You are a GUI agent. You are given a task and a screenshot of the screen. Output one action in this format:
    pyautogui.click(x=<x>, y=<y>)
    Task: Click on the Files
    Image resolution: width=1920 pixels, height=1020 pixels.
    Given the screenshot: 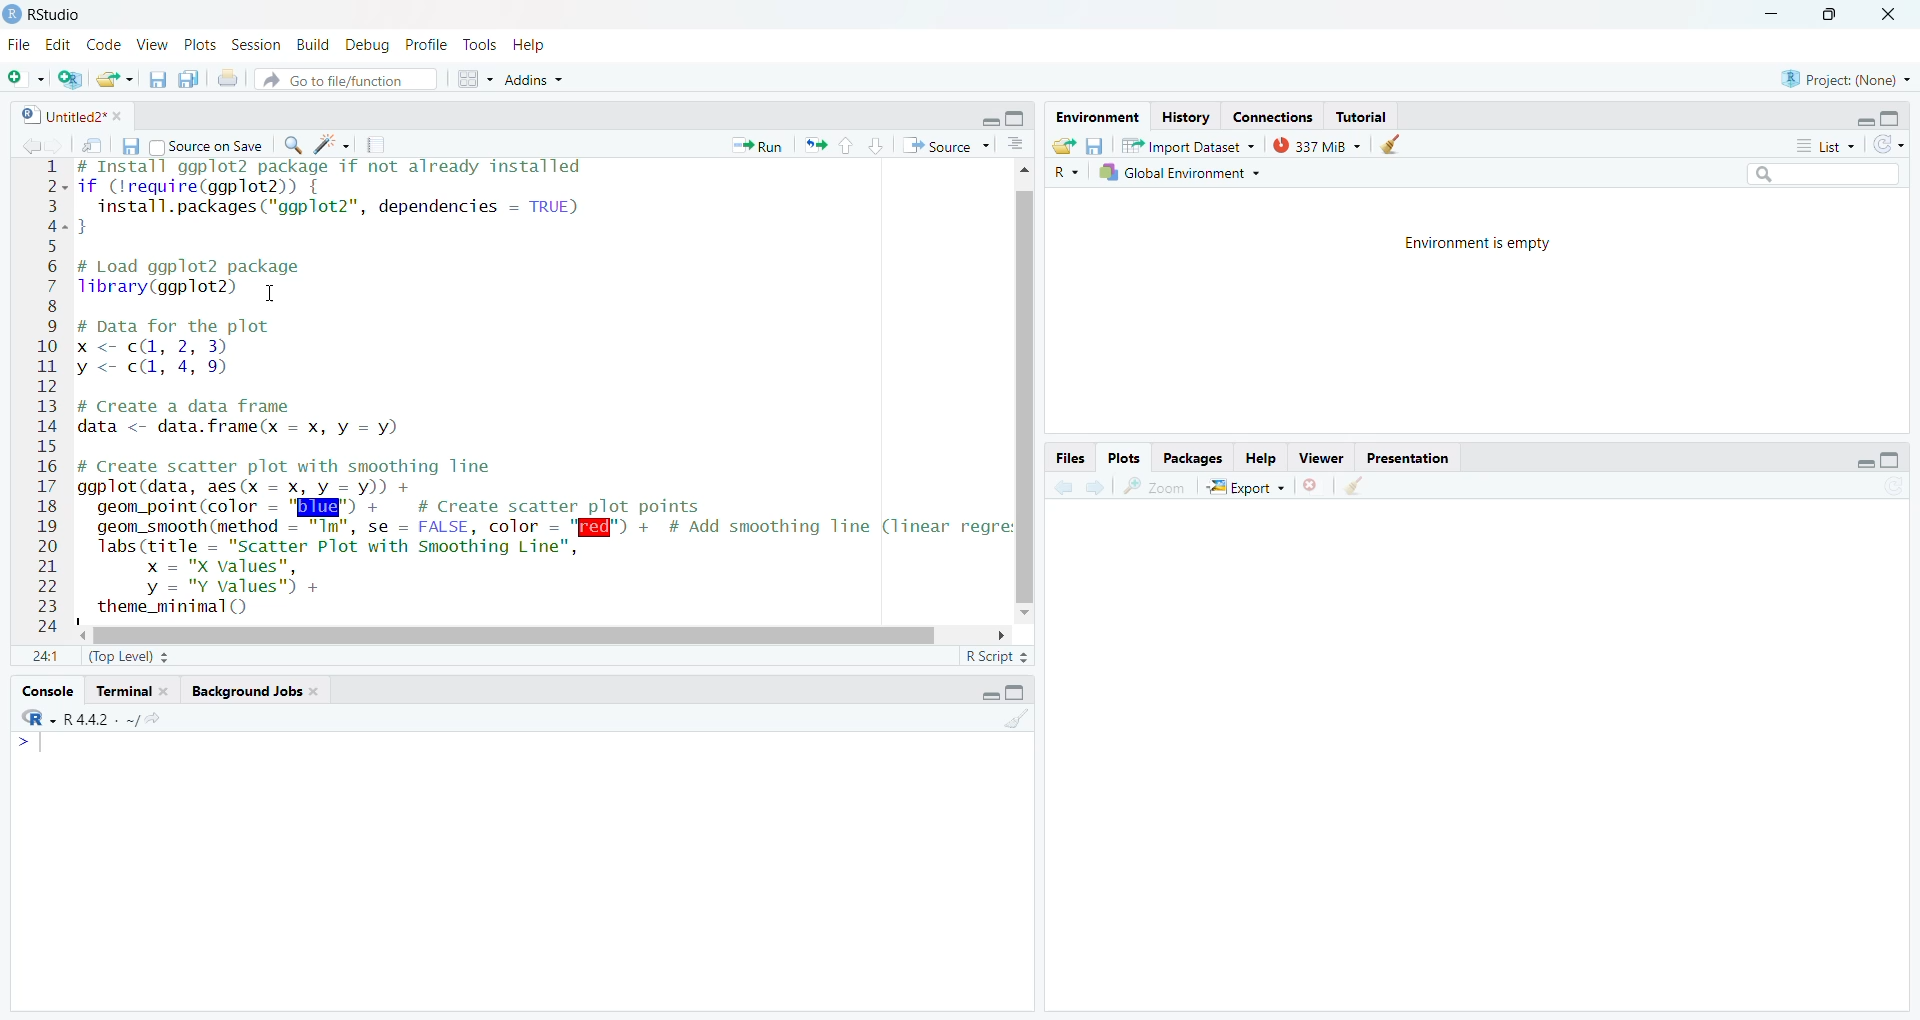 What is the action you would take?
    pyautogui.click(x=1067, y=458)
    